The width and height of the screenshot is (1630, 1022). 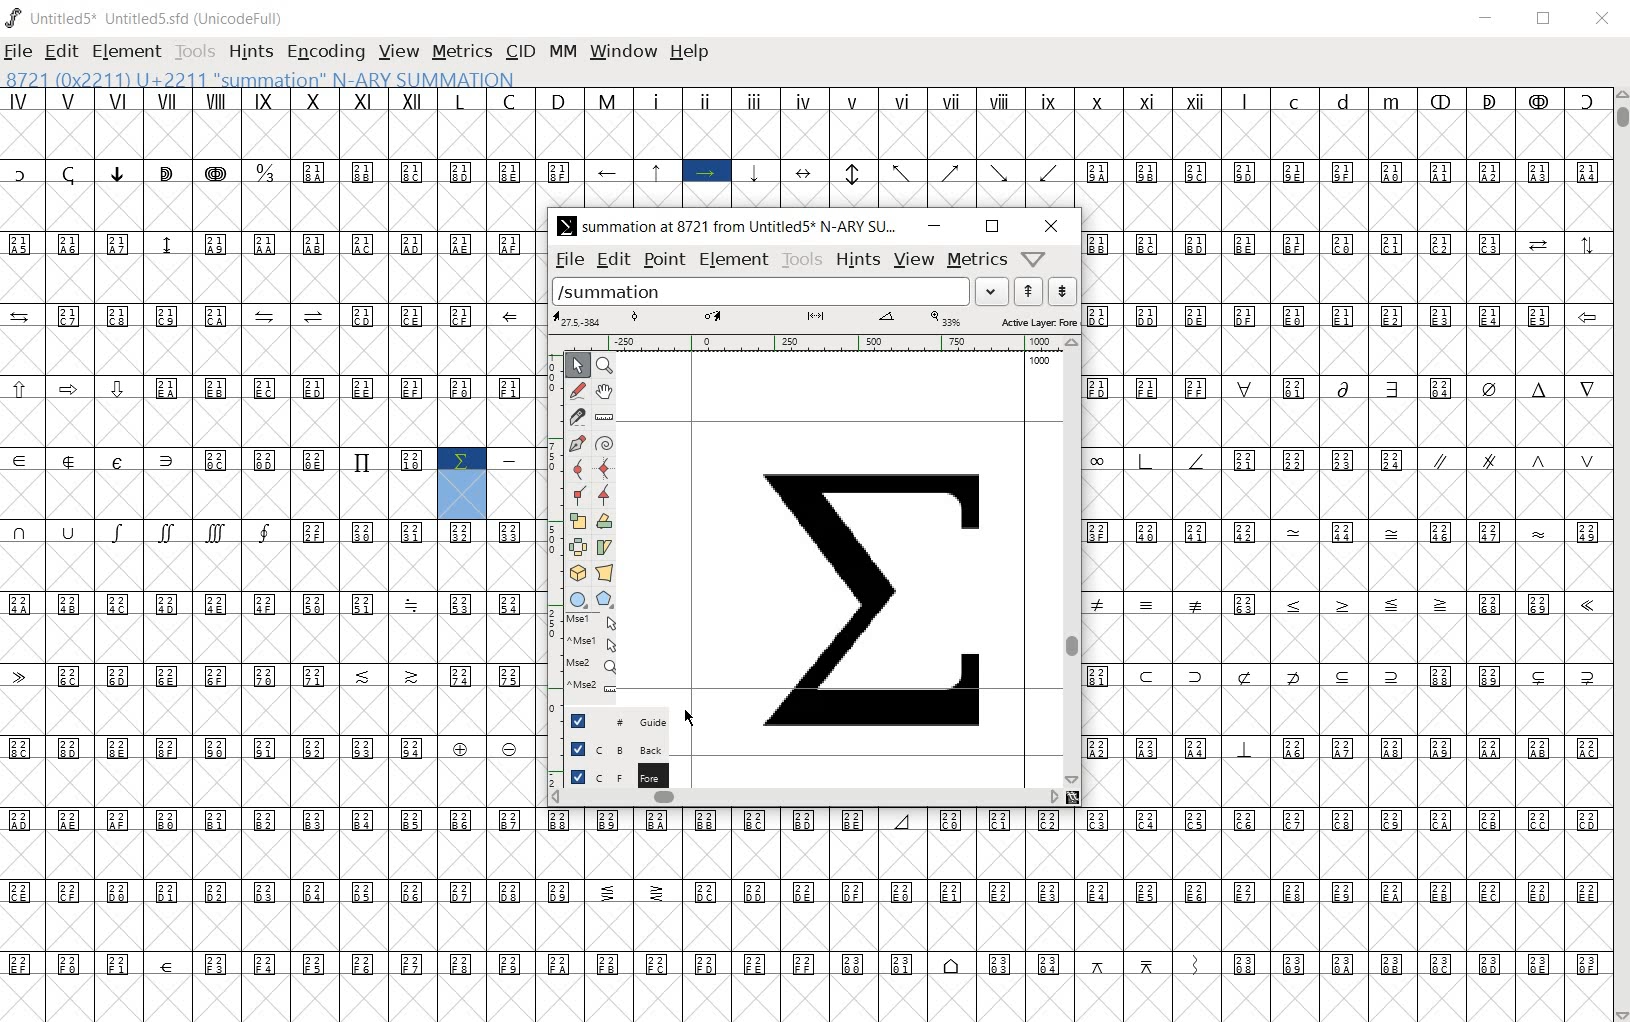 What do you see at coordinates (833, 341) in the screenshot?
I see `ruler` at bounding box center [833, 341].